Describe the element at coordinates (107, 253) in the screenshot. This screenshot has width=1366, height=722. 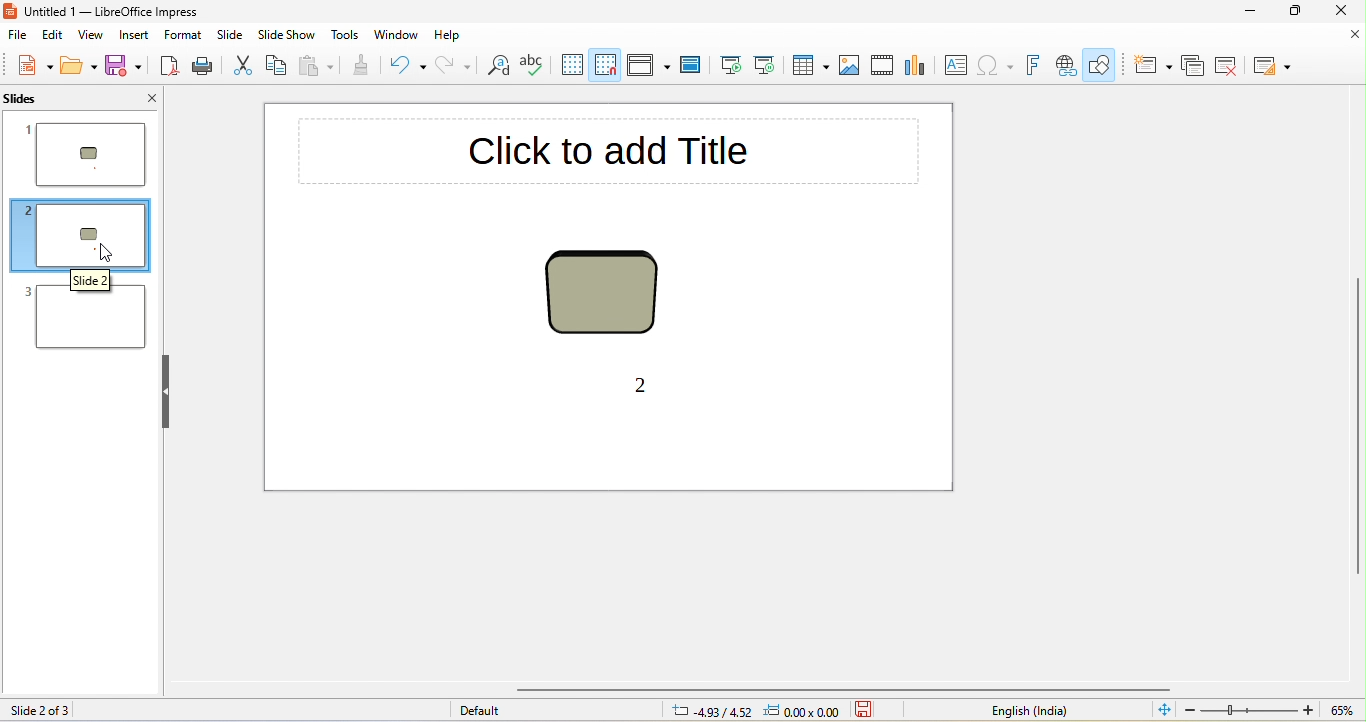
I see `cursor` at that location.